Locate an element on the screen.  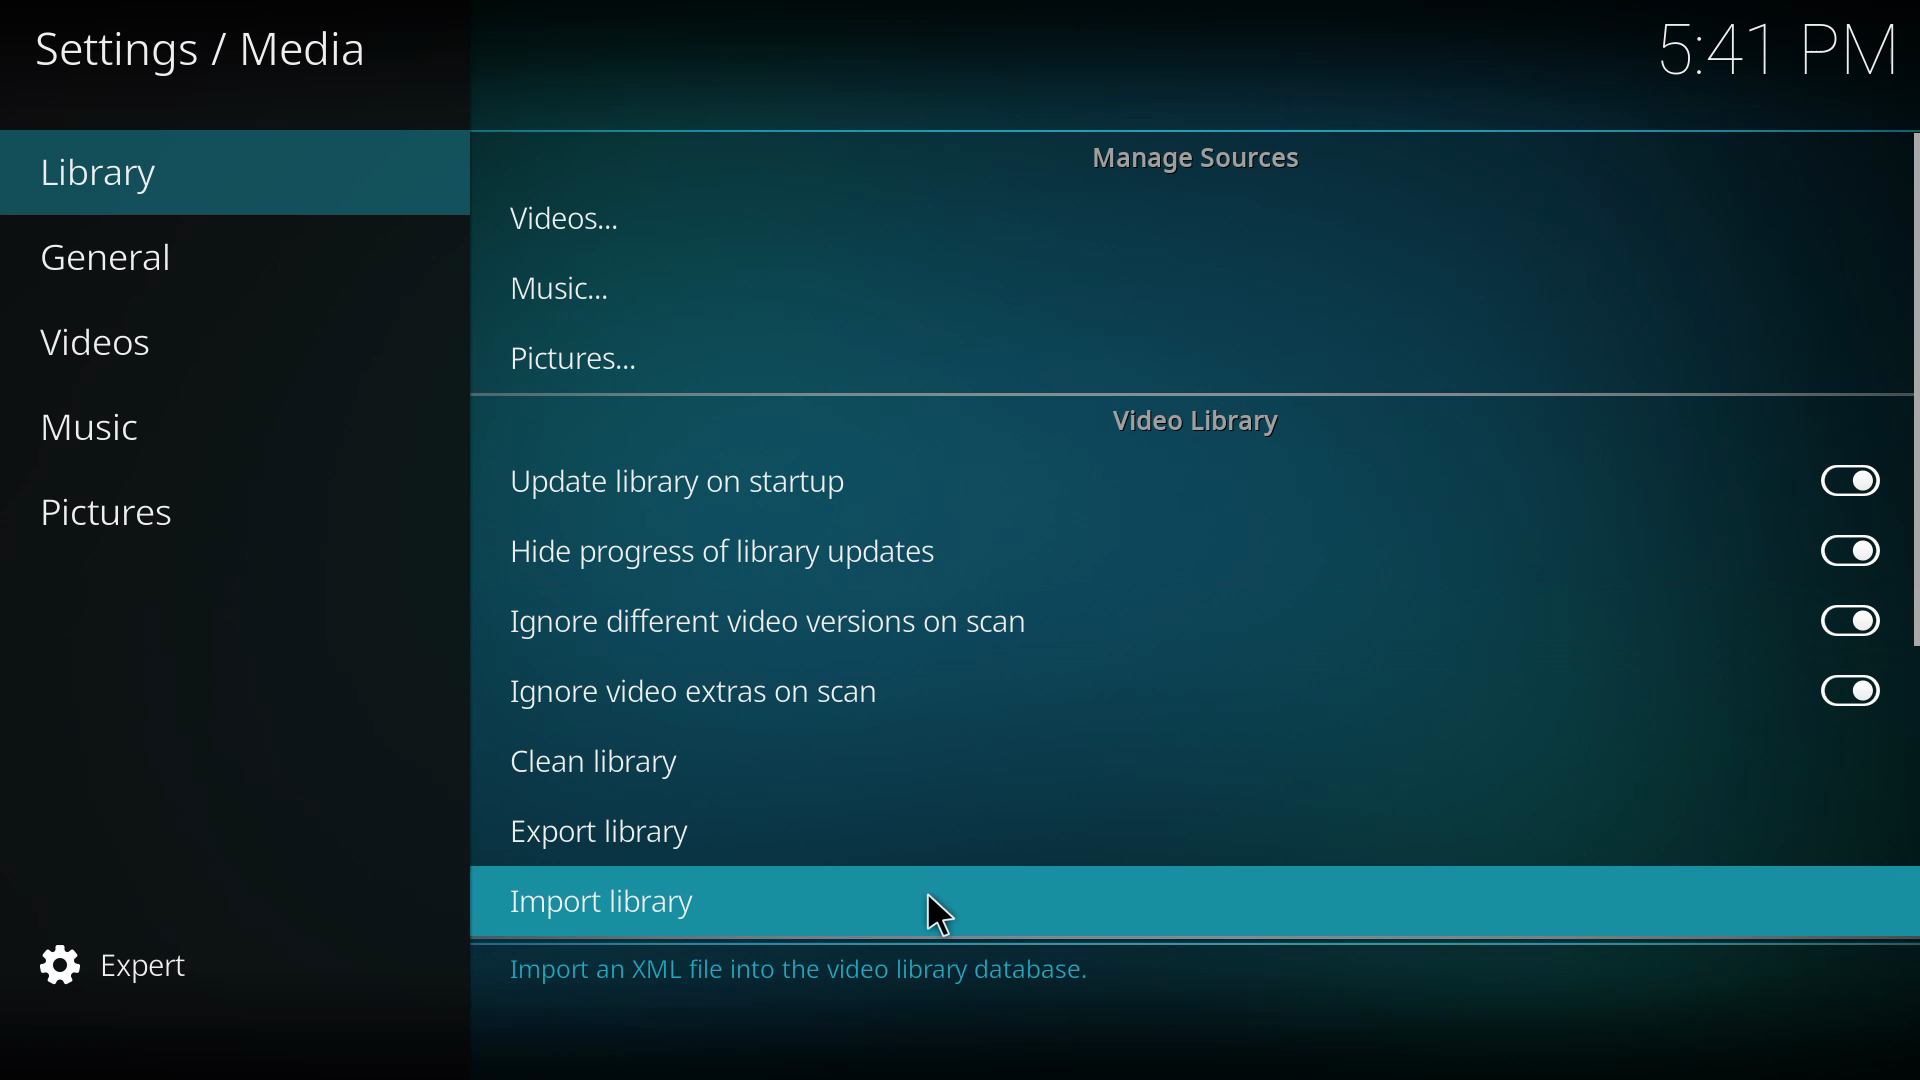
ignore video extras on scan is located at coordinates (1201, 691).